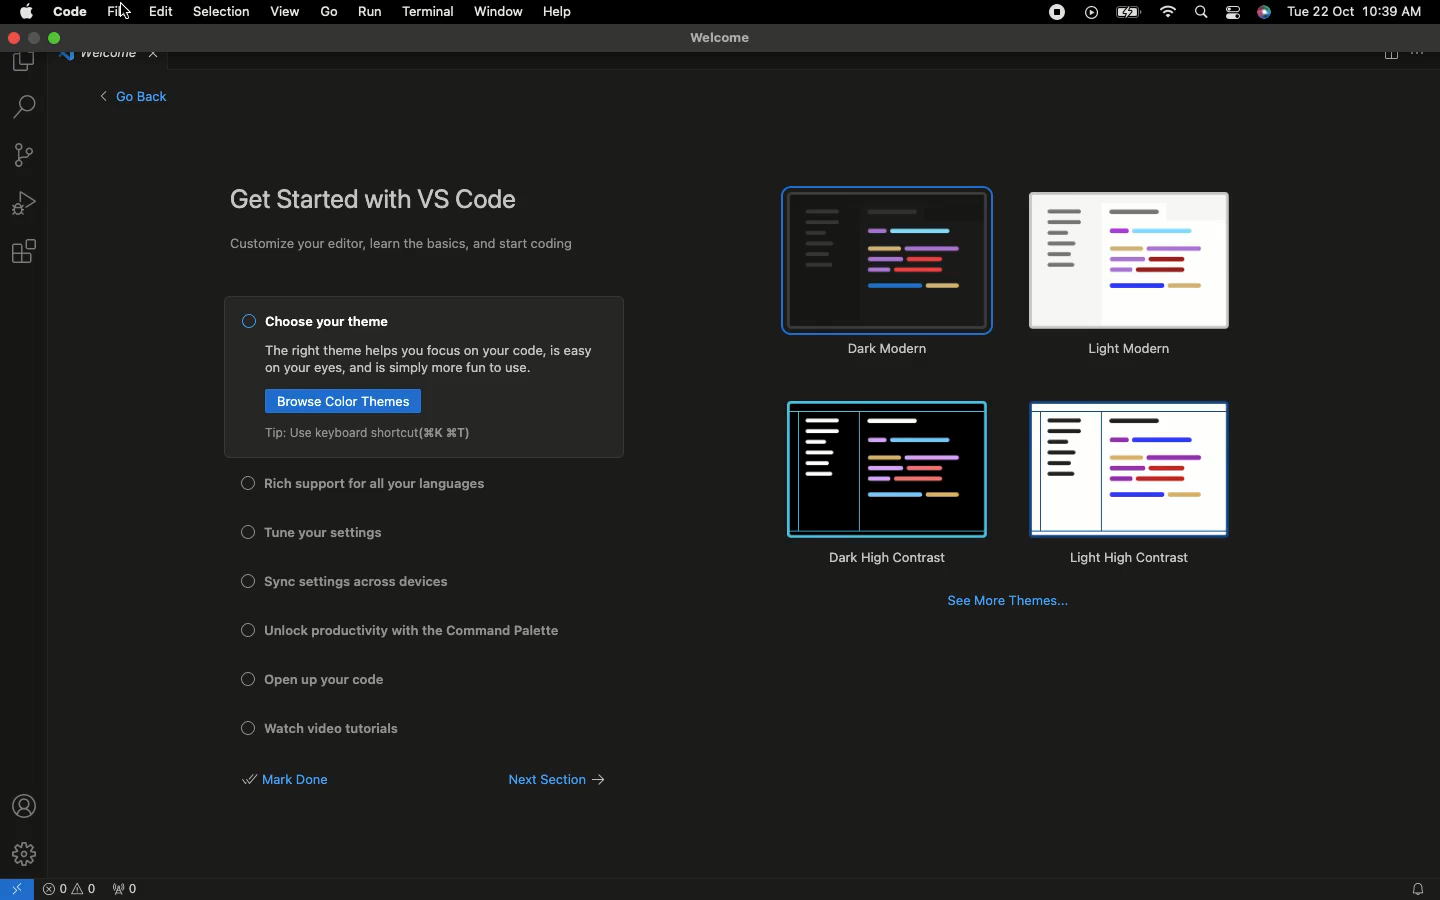 Image resolution: width=1440 pixels, height=900 pixels. Describe the element at coordinates (120, 12) in the screenshot. I see `File` at that location.